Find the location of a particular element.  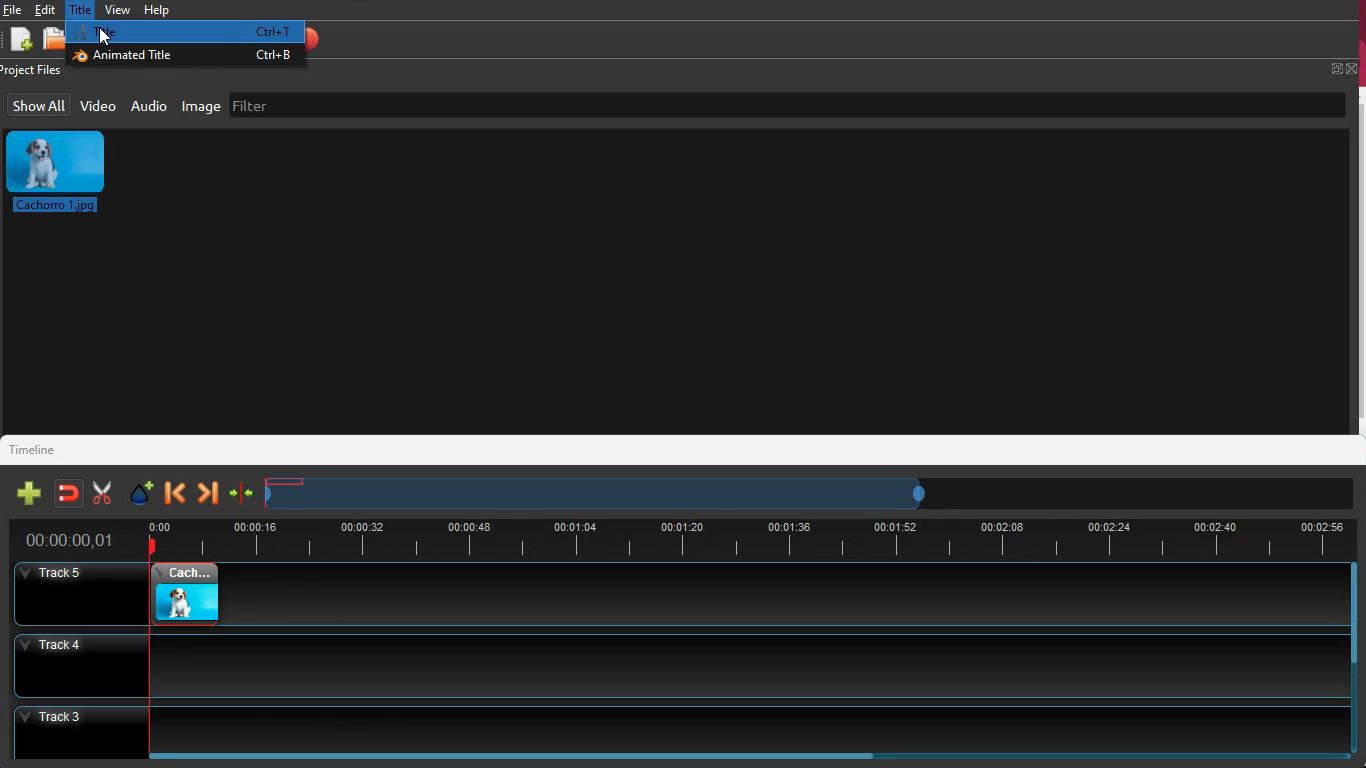

Horizontal scroll bar is located at coordinates (531, 756).